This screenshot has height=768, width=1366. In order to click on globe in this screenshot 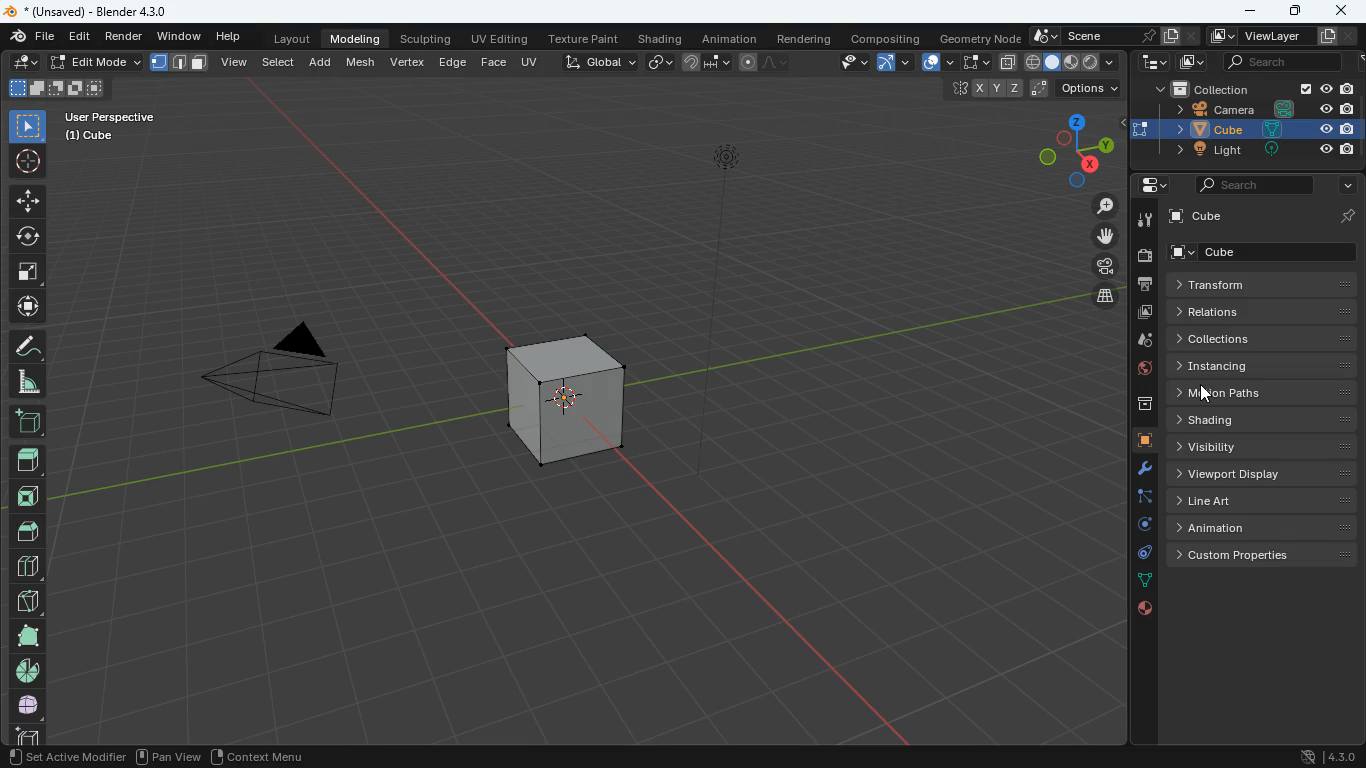, I will do `click(1140, 371)`.